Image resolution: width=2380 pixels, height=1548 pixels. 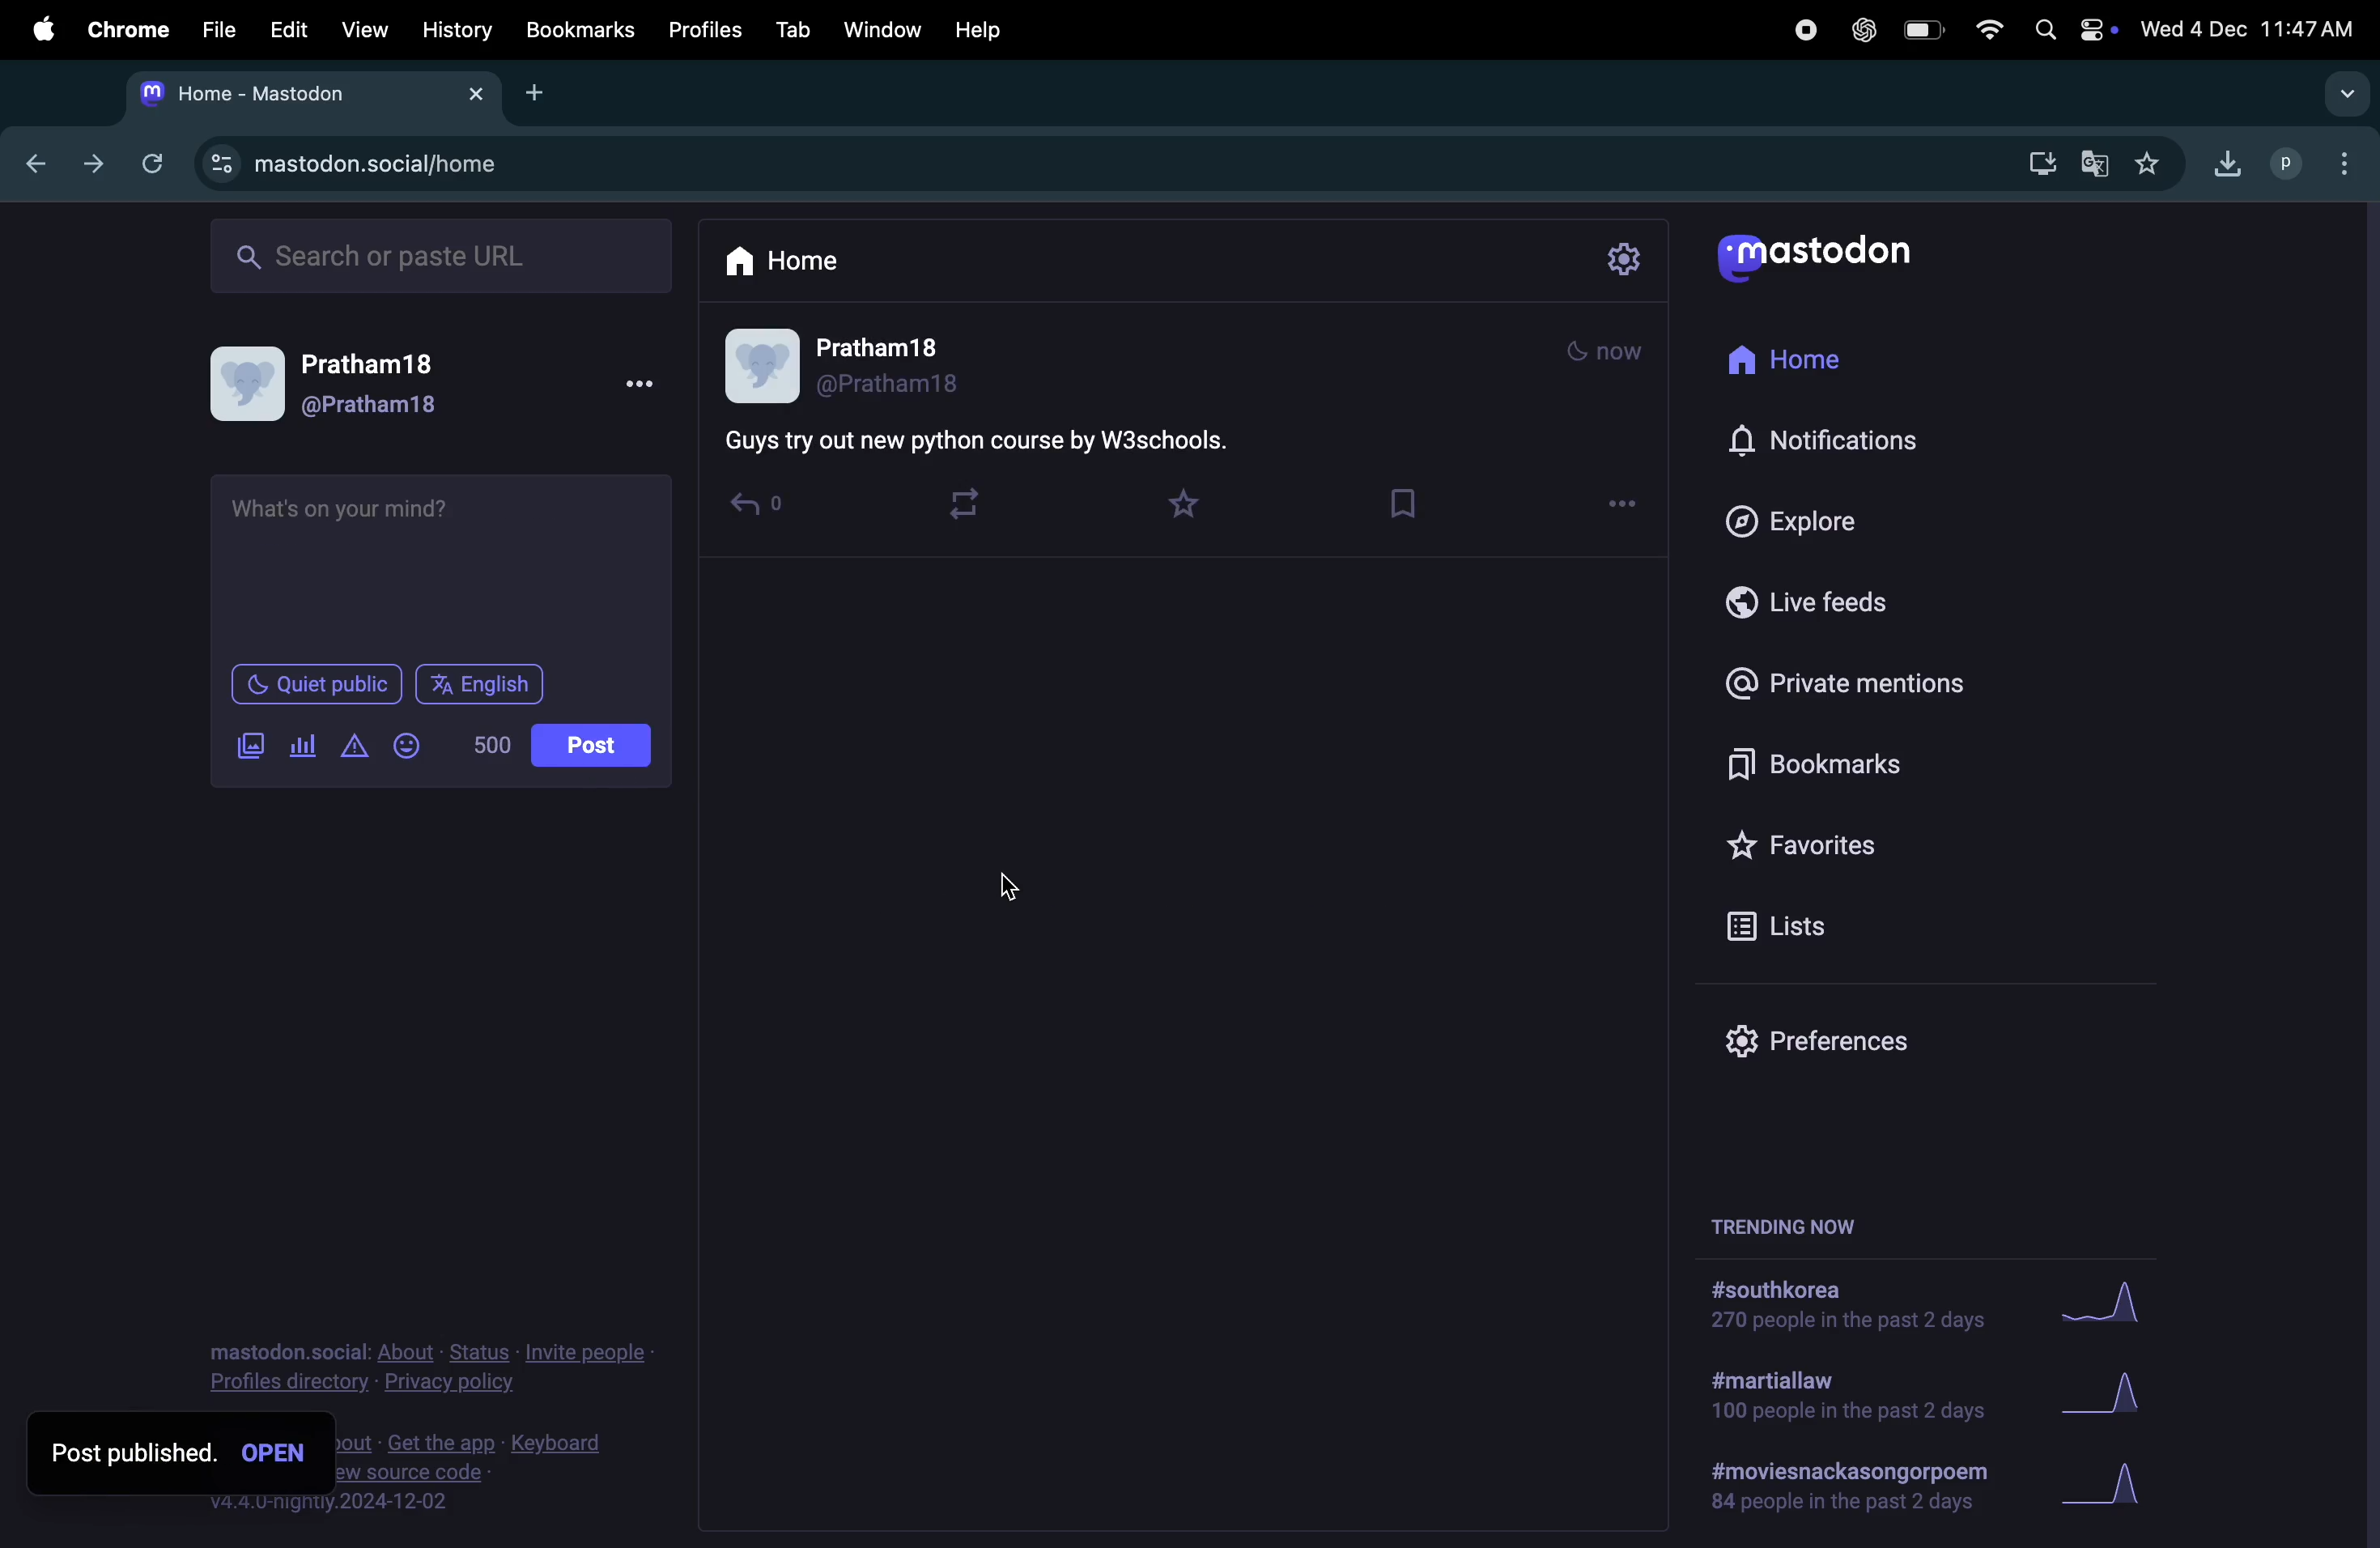 I want to click on options, so click(x=1631, y=509).